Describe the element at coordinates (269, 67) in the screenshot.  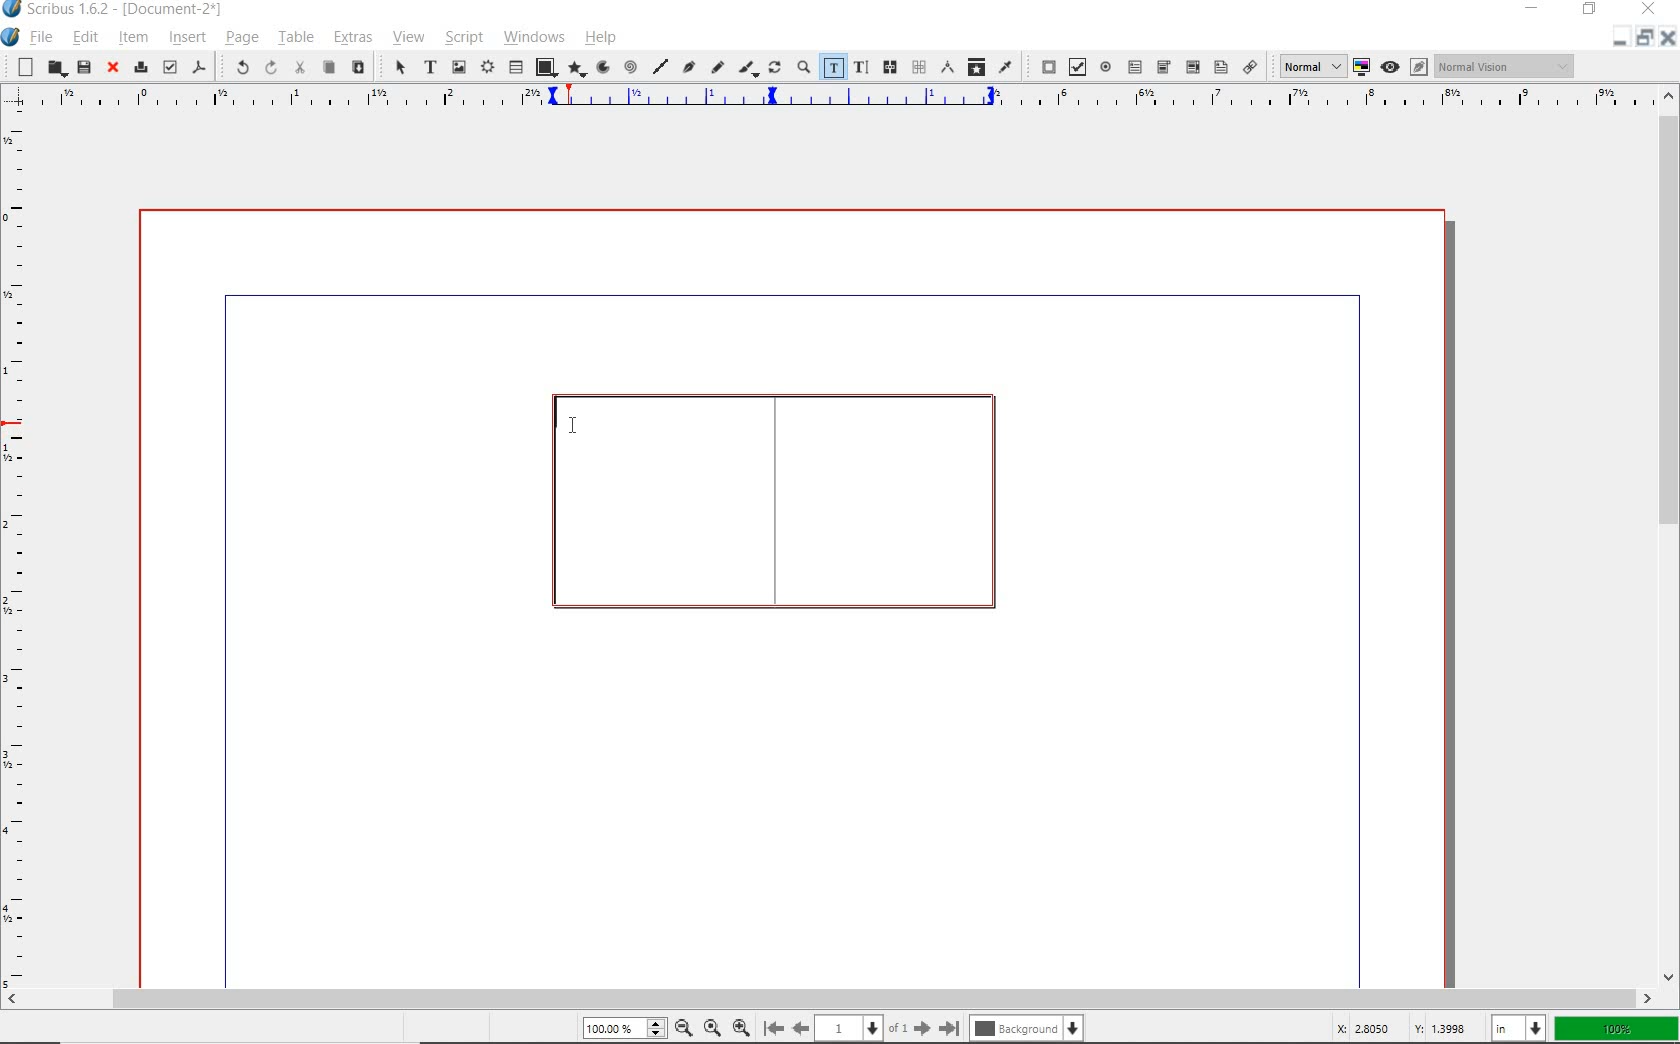
I see `redo` at that location.